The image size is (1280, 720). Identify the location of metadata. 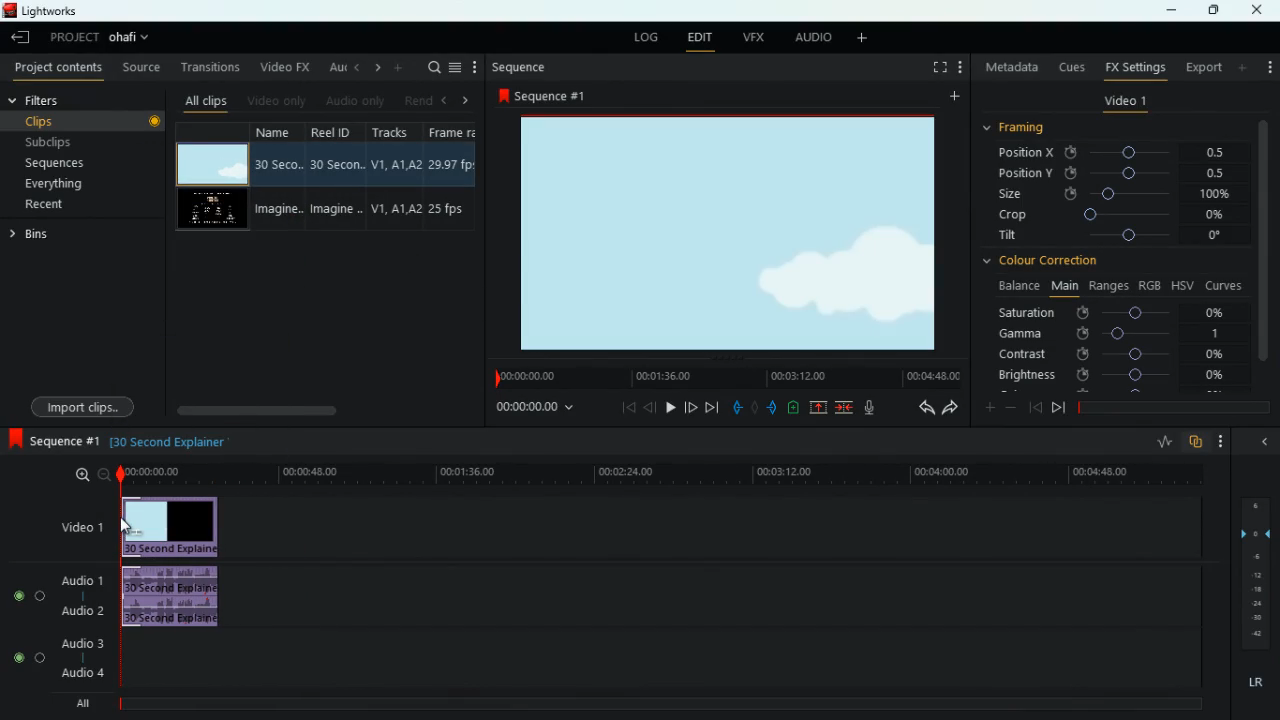
(1008, 65).